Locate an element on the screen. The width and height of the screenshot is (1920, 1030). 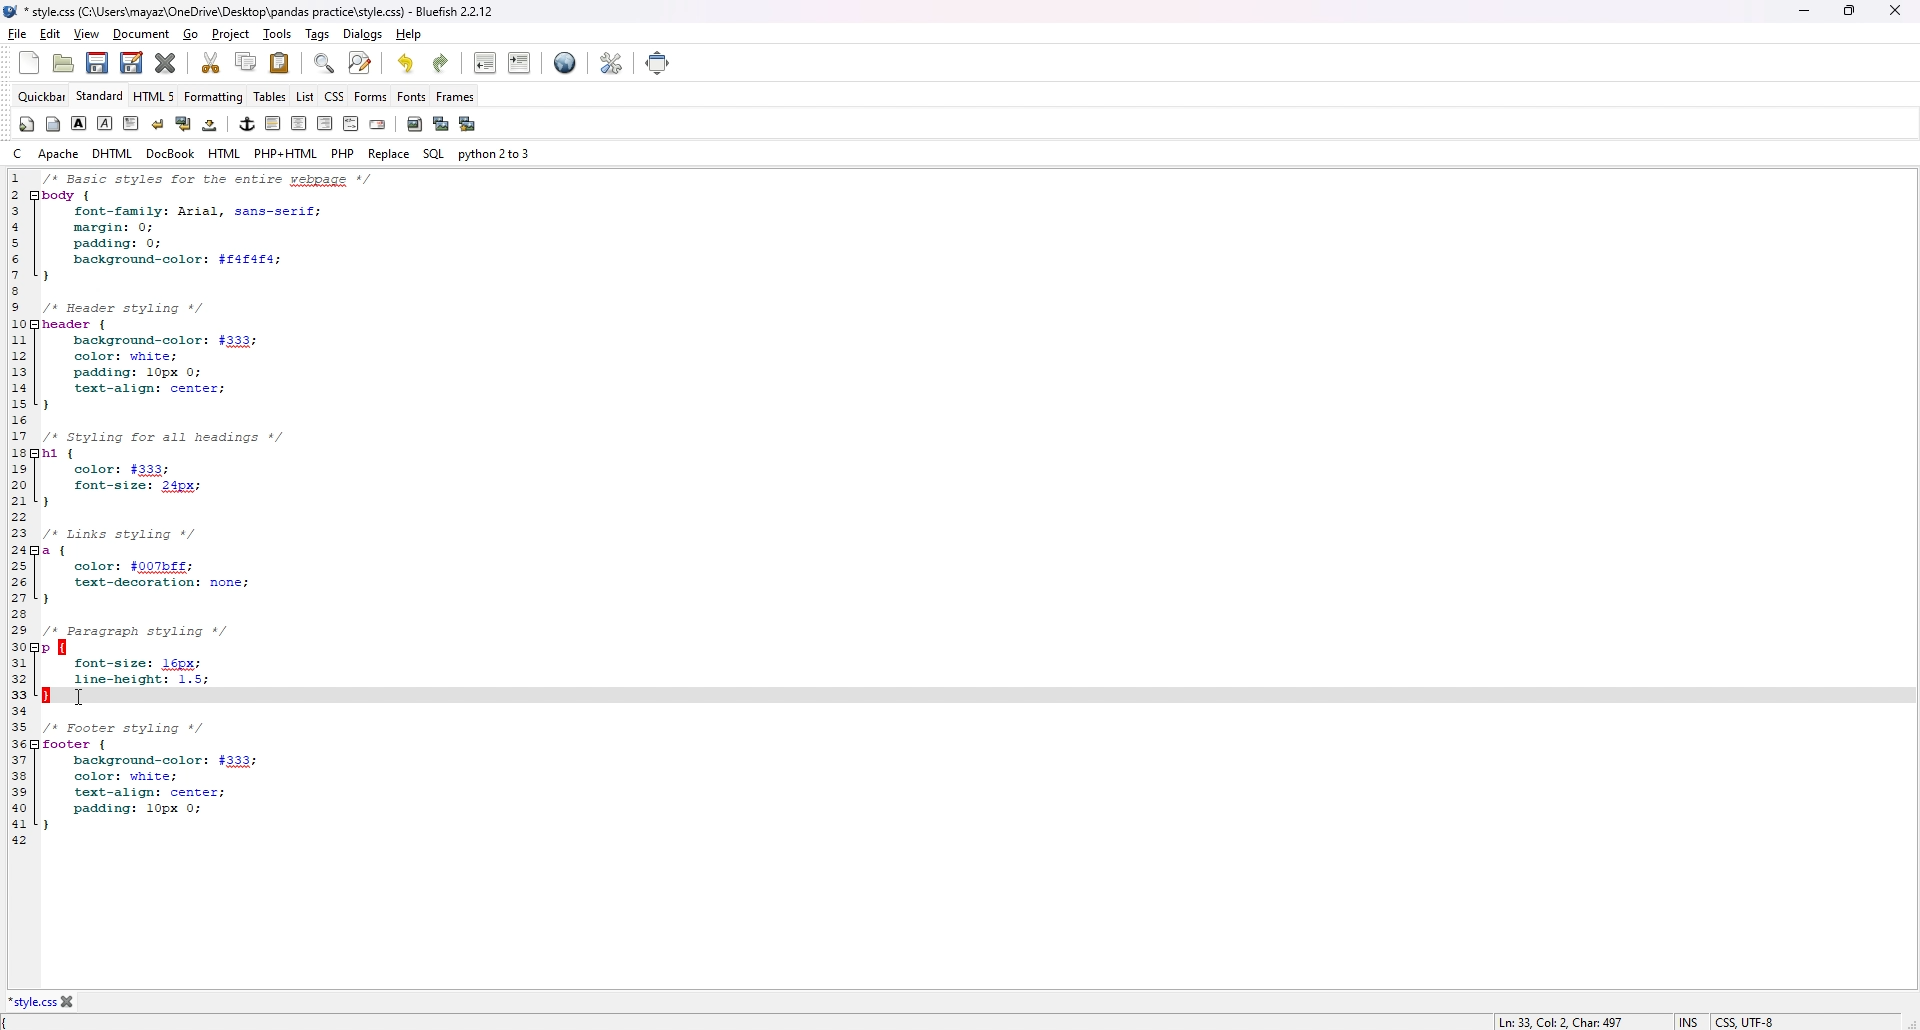
php+html is located at coordinates (286, 153).